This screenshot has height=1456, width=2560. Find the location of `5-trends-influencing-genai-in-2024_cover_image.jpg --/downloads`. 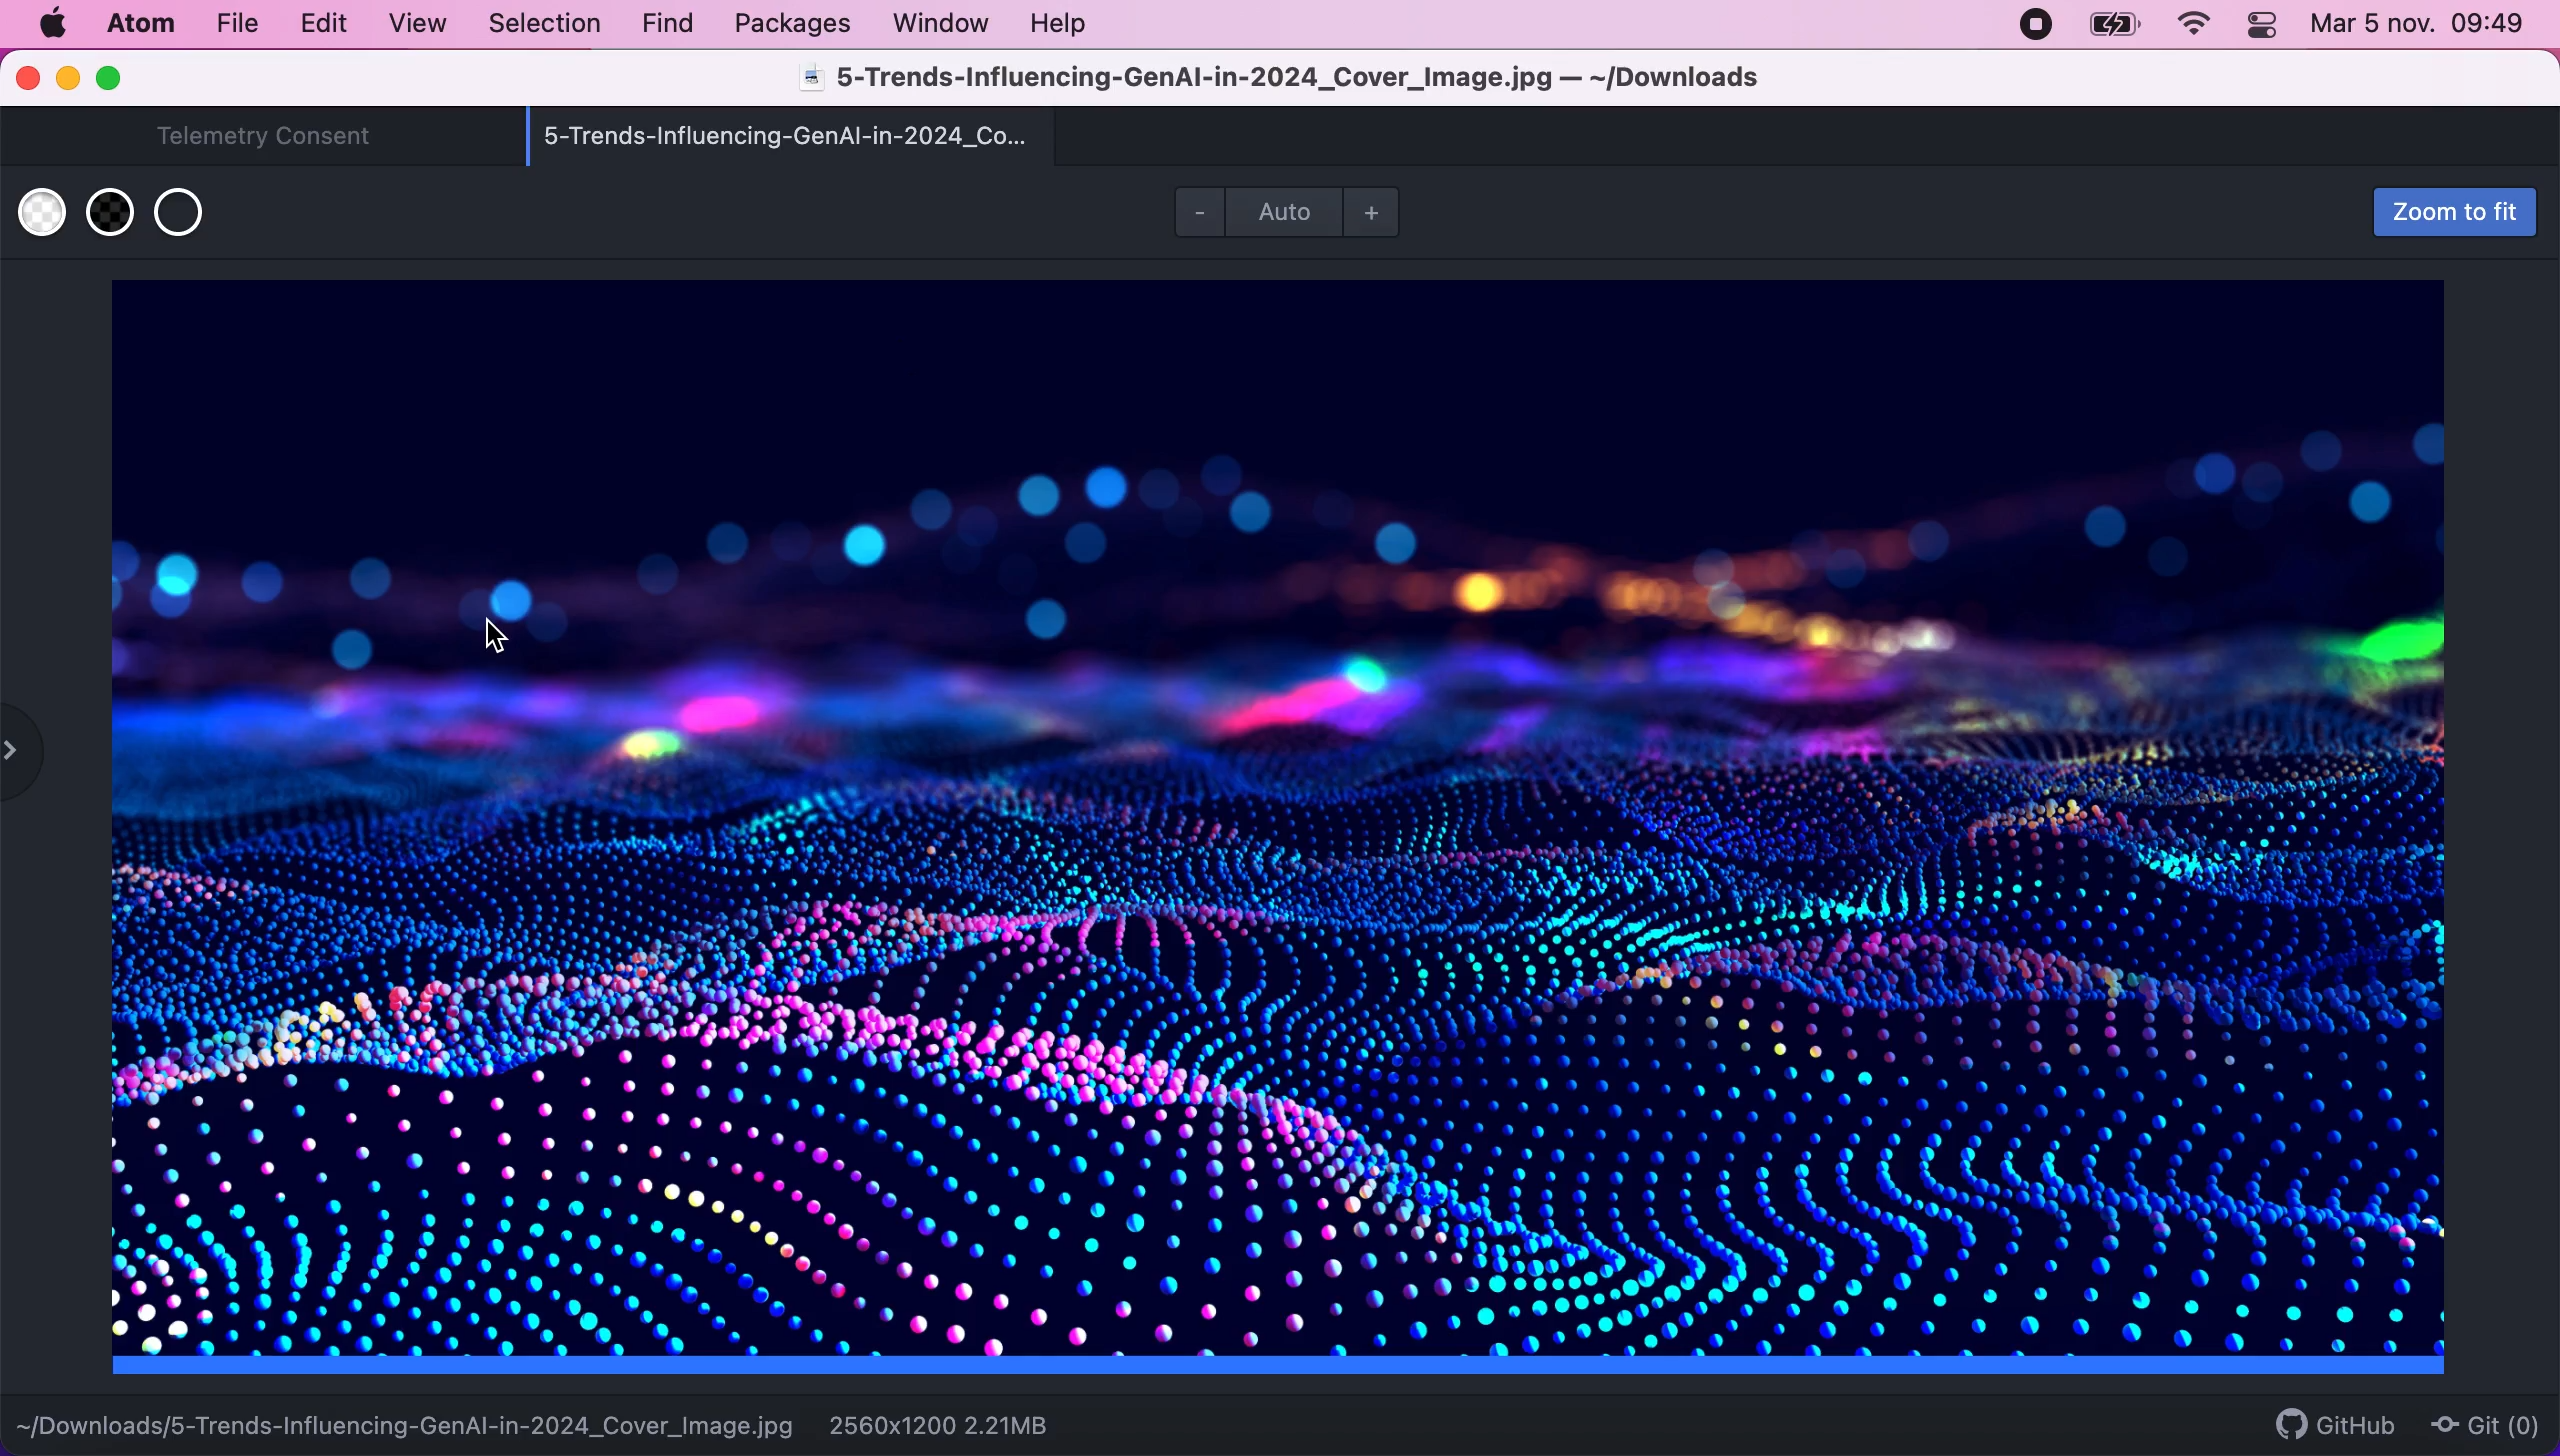

5-trends-influencing-genai-in-2024_cover_image.jpg --/downloads is located at coordinates (1288, 81).